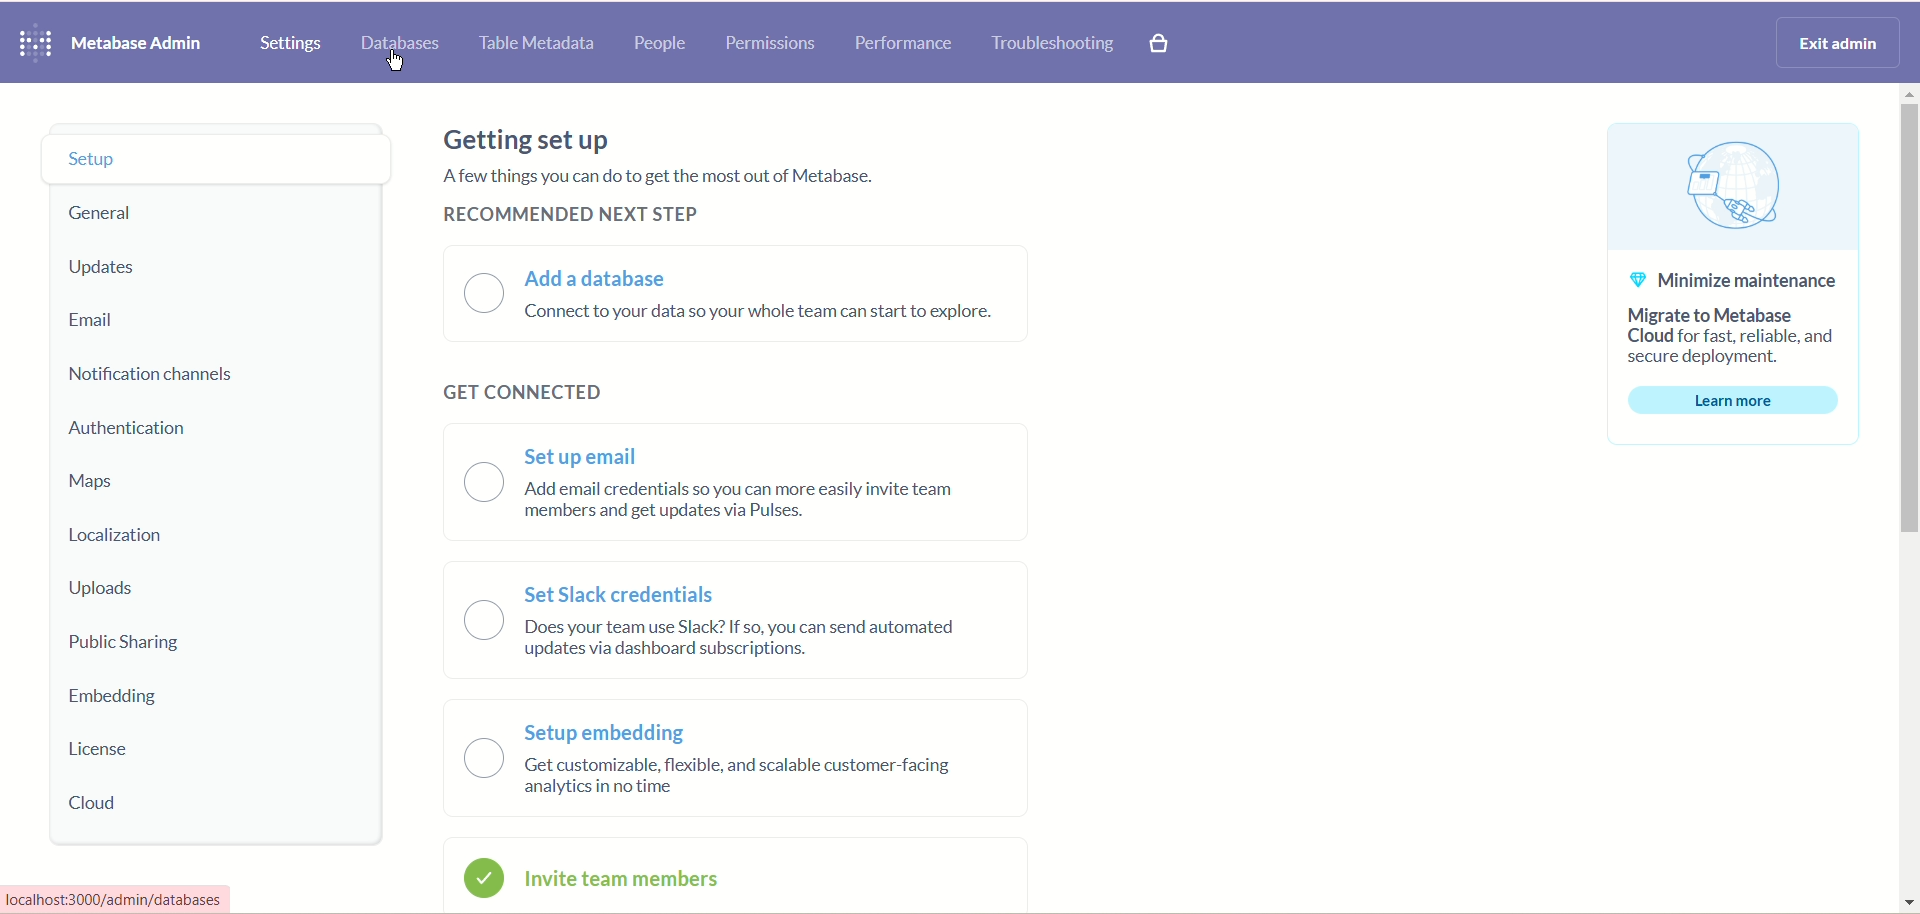  Describe the element at coordinates (103, 804) in the screenshot. I see `cloud` at that location.